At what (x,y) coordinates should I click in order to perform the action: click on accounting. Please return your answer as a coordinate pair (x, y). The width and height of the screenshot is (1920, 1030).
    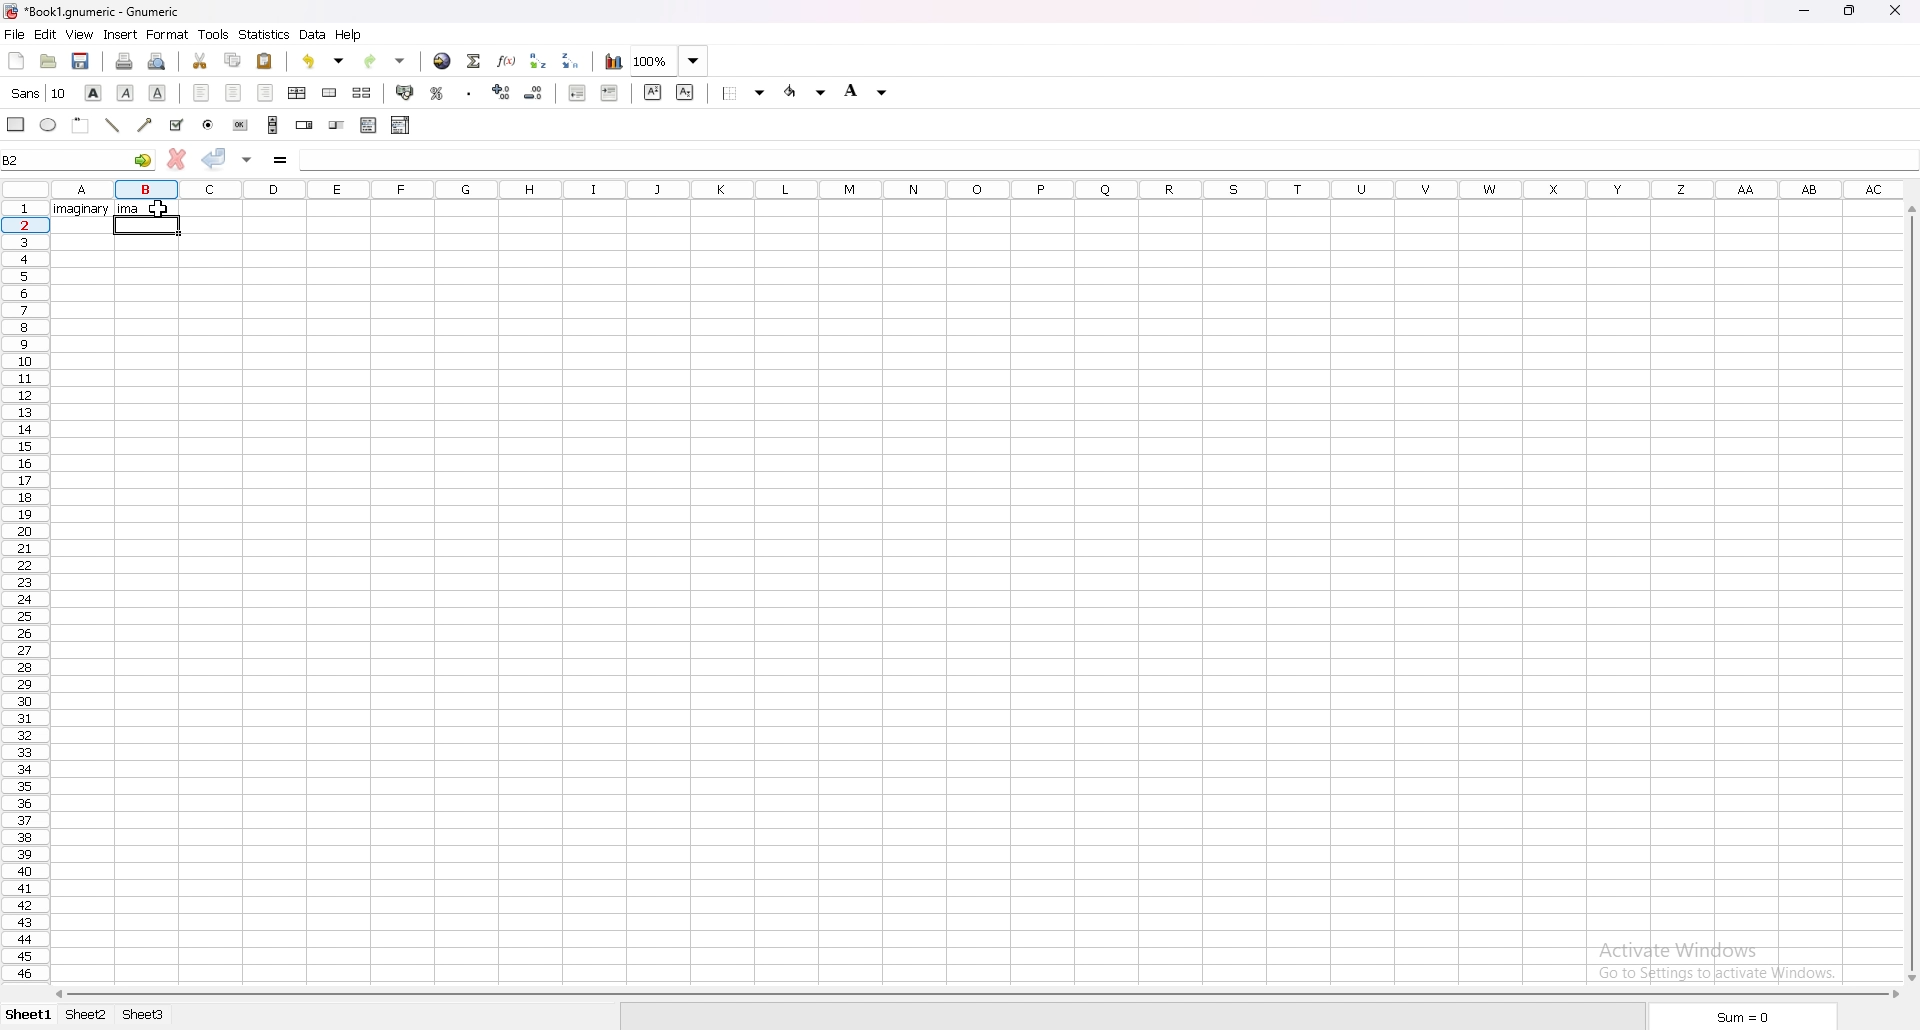
    Looking at the image, I should click on (405, 92).